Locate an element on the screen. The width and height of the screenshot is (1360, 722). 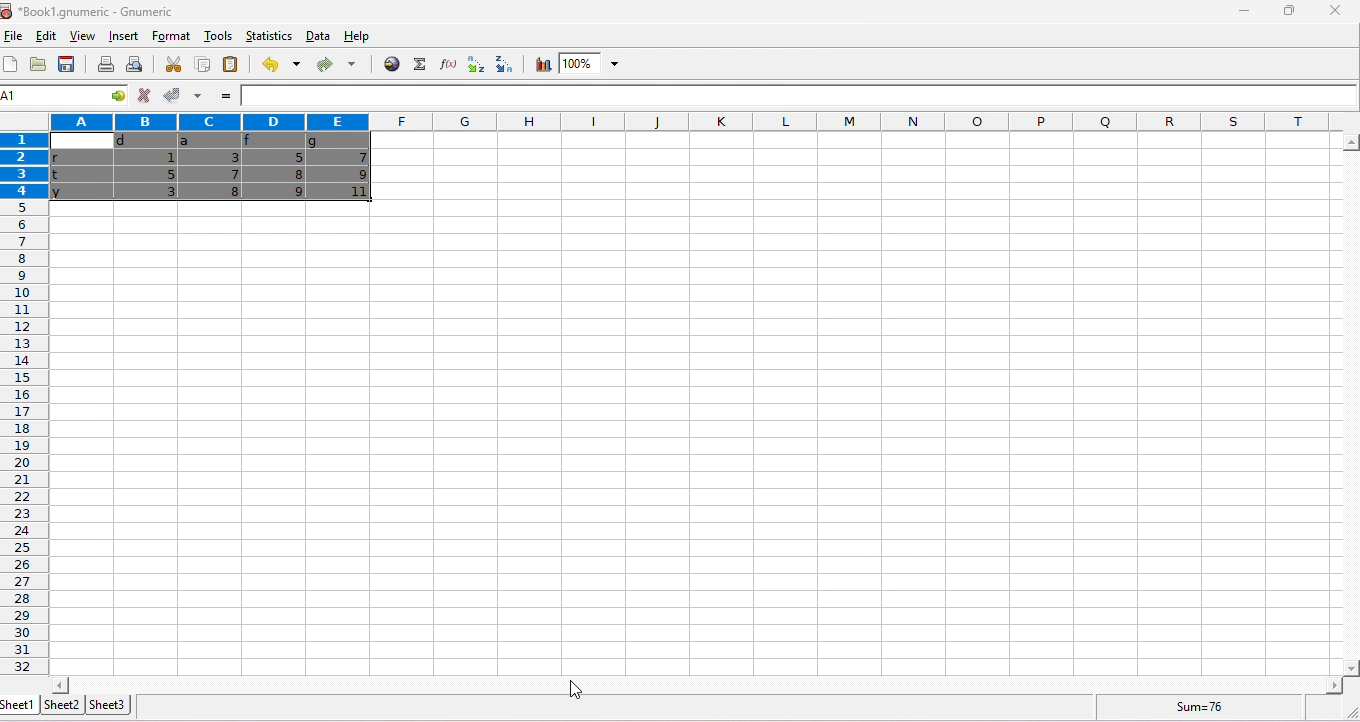
accept multiple changes is located at coordinates (196, 96).